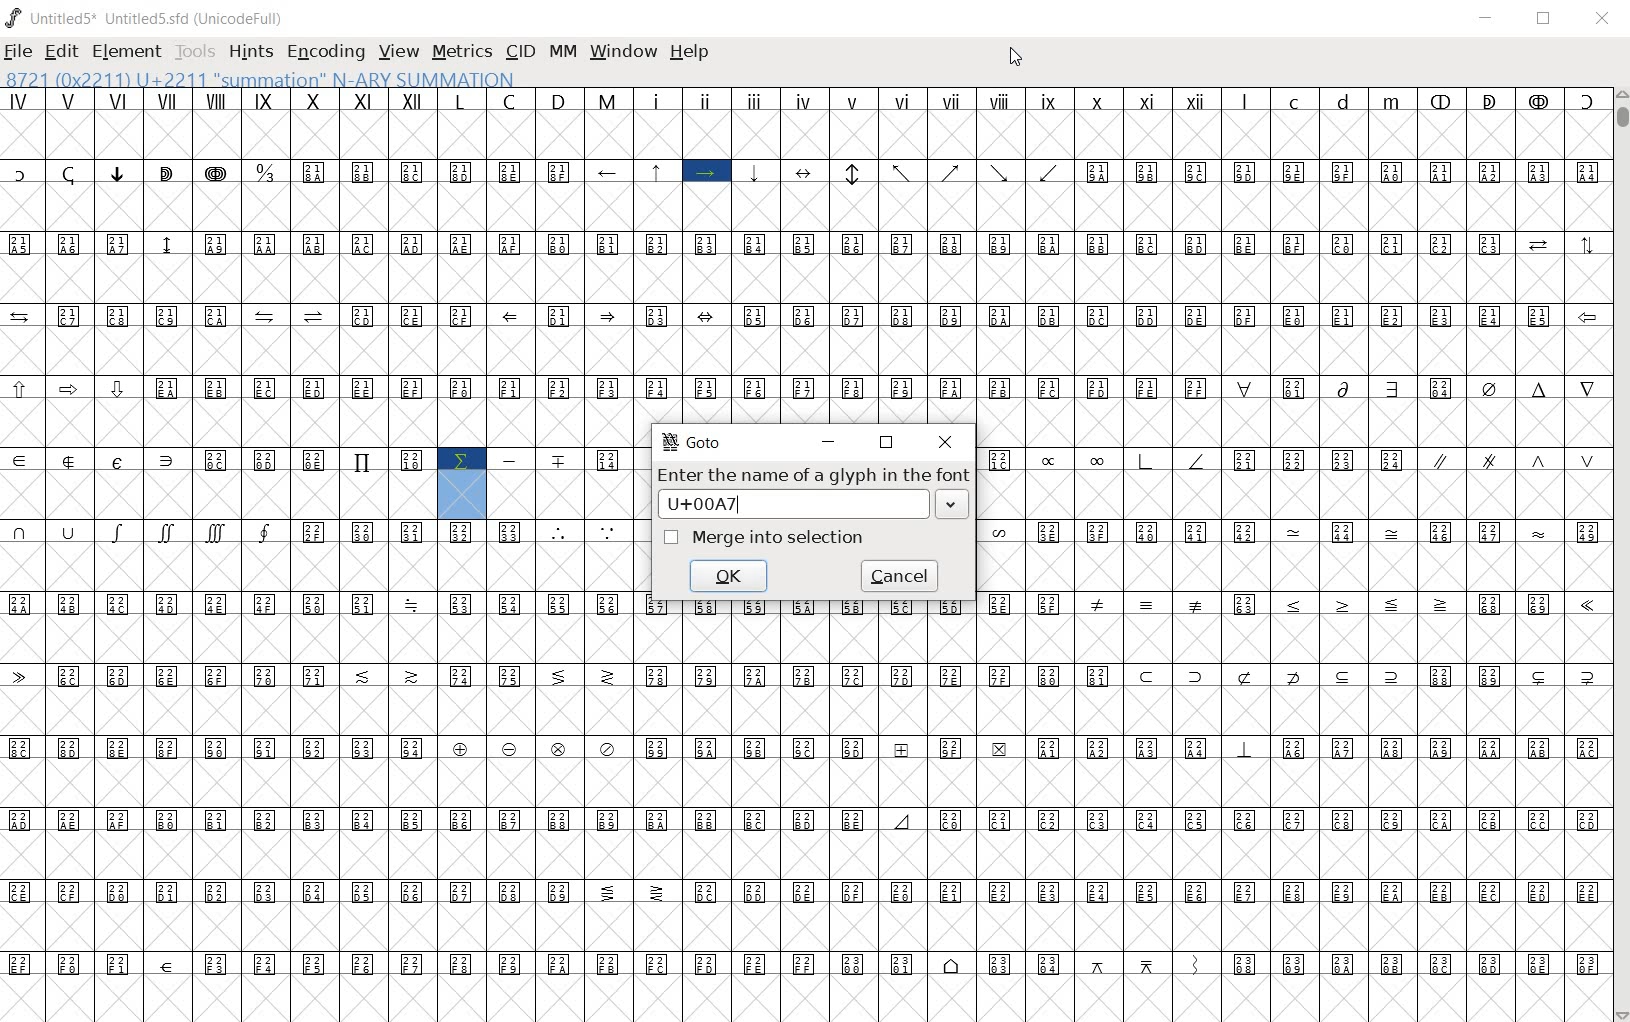 The height and width of the screenshot is (1022, 1630). What do you see at coordinates (832, 441) in the screenshot?
I see `minimize` at bounding box center [832, 441].